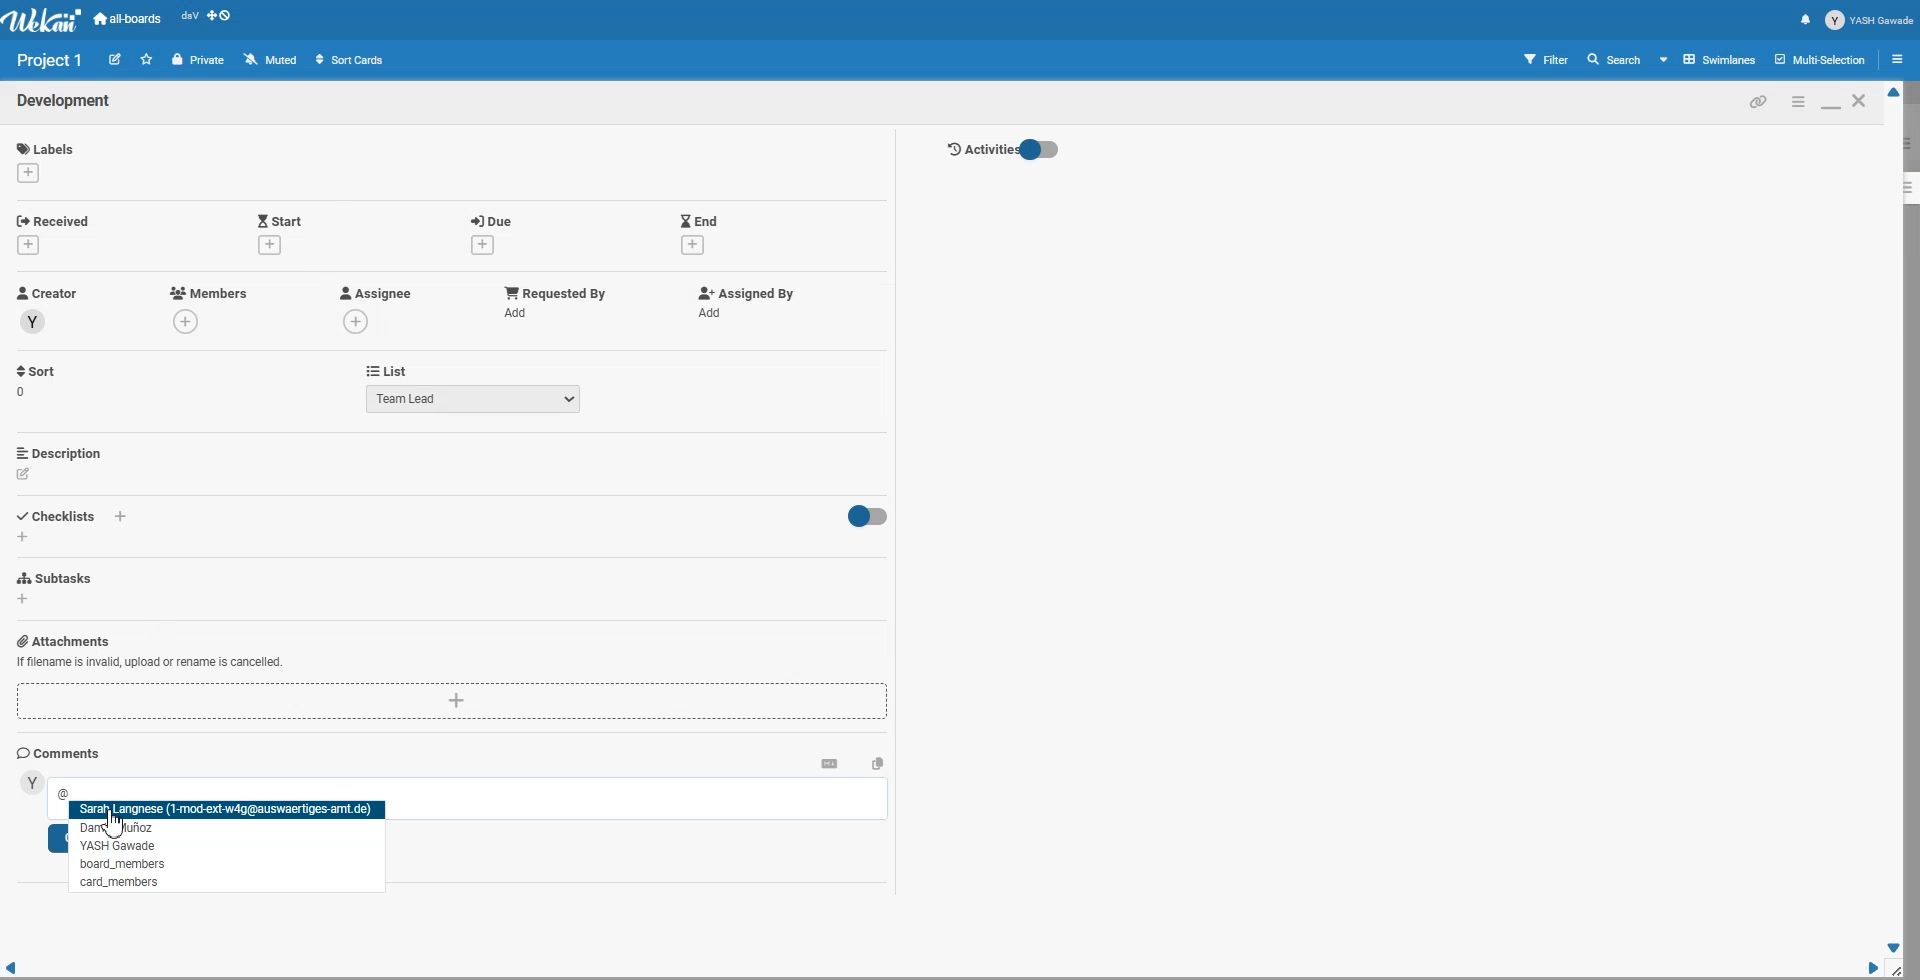  I want to click on Edit, so click(115, 58).